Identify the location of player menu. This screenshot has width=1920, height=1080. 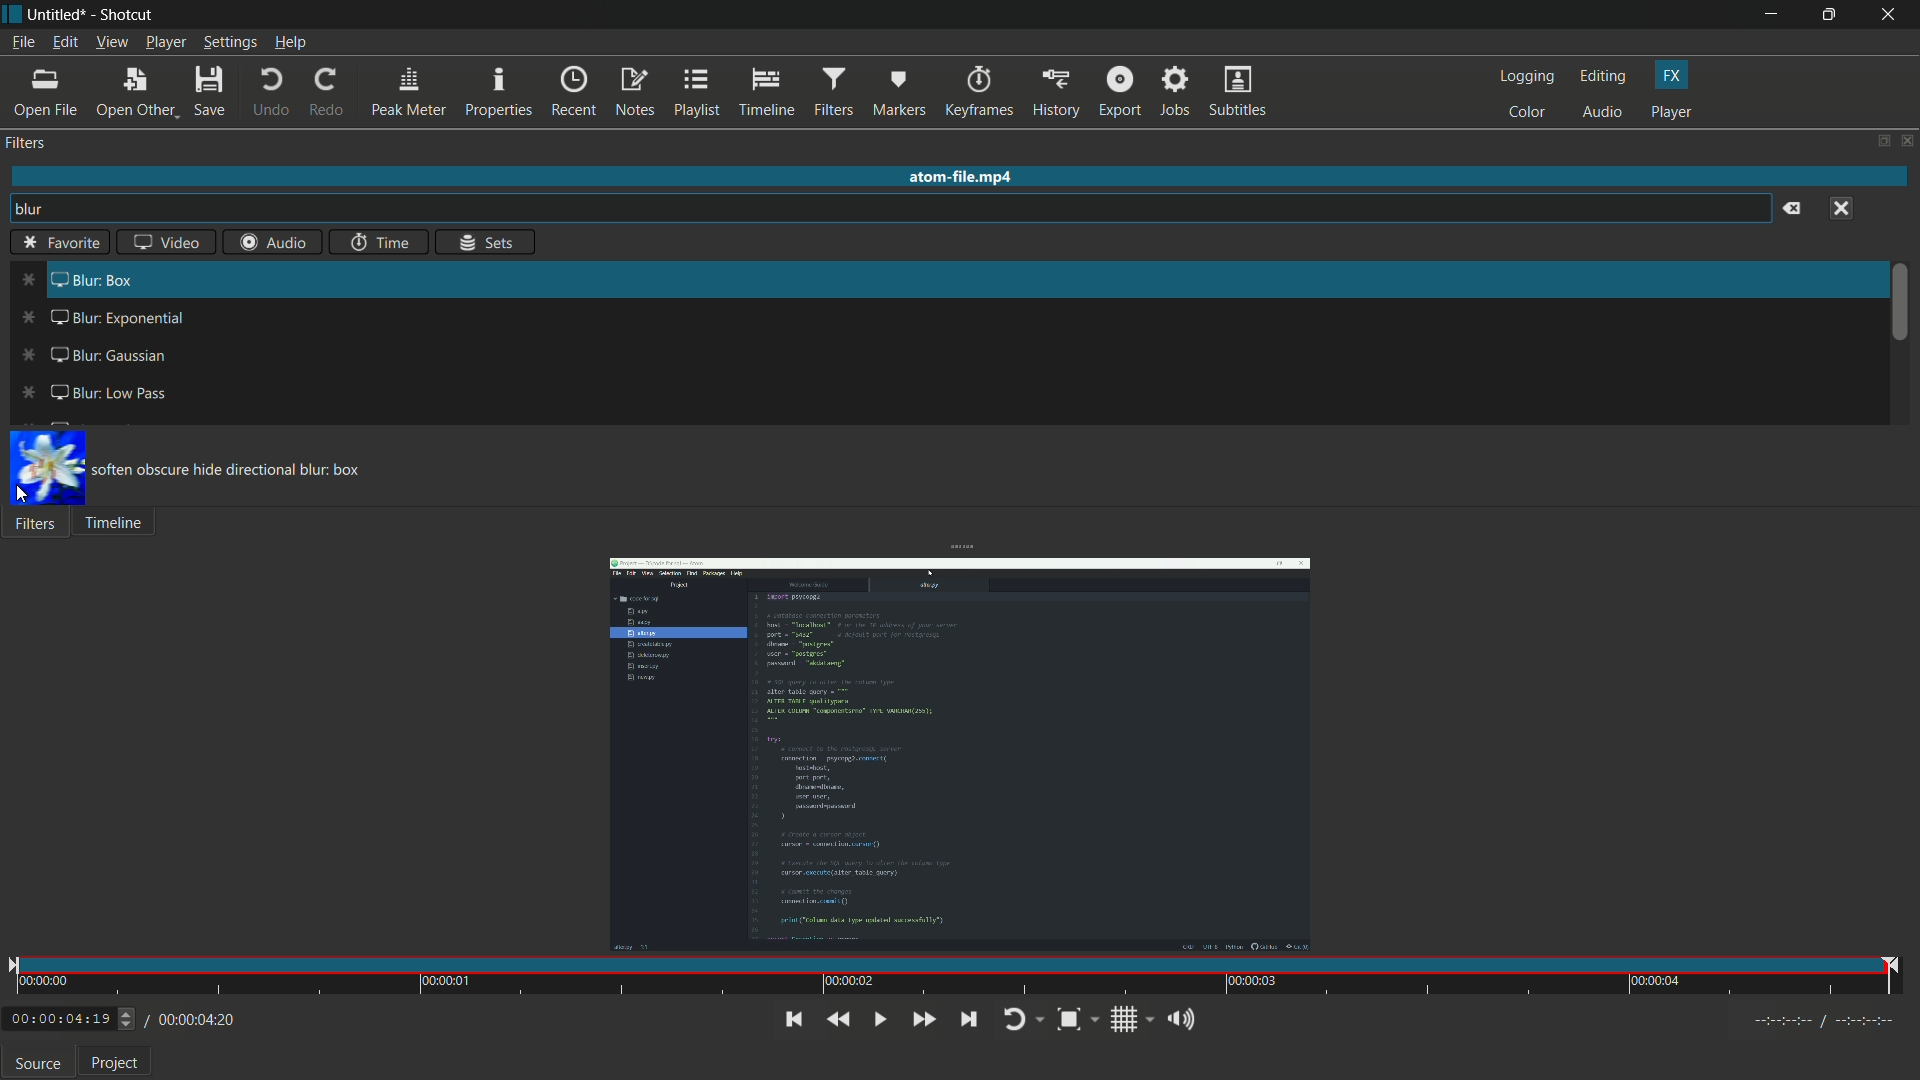
(167, 44).